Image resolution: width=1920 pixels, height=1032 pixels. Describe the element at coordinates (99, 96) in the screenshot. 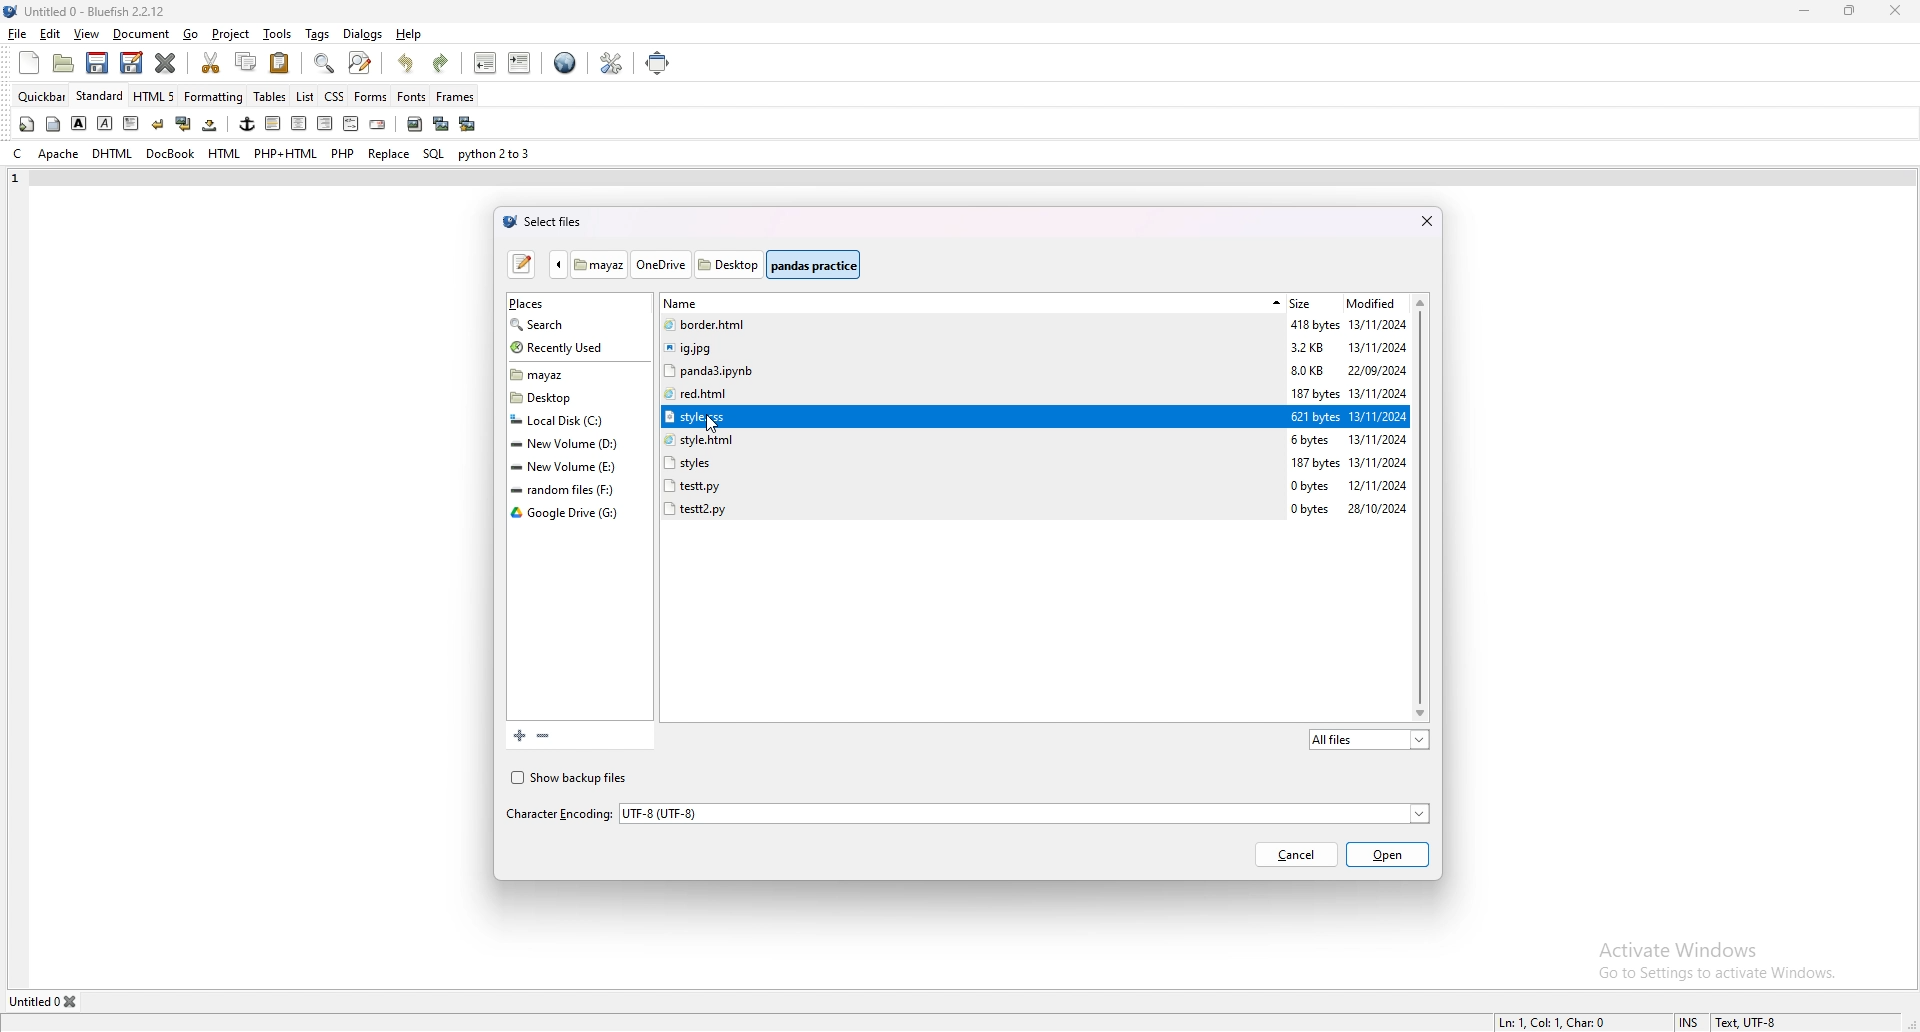

I see `standard` at that location.